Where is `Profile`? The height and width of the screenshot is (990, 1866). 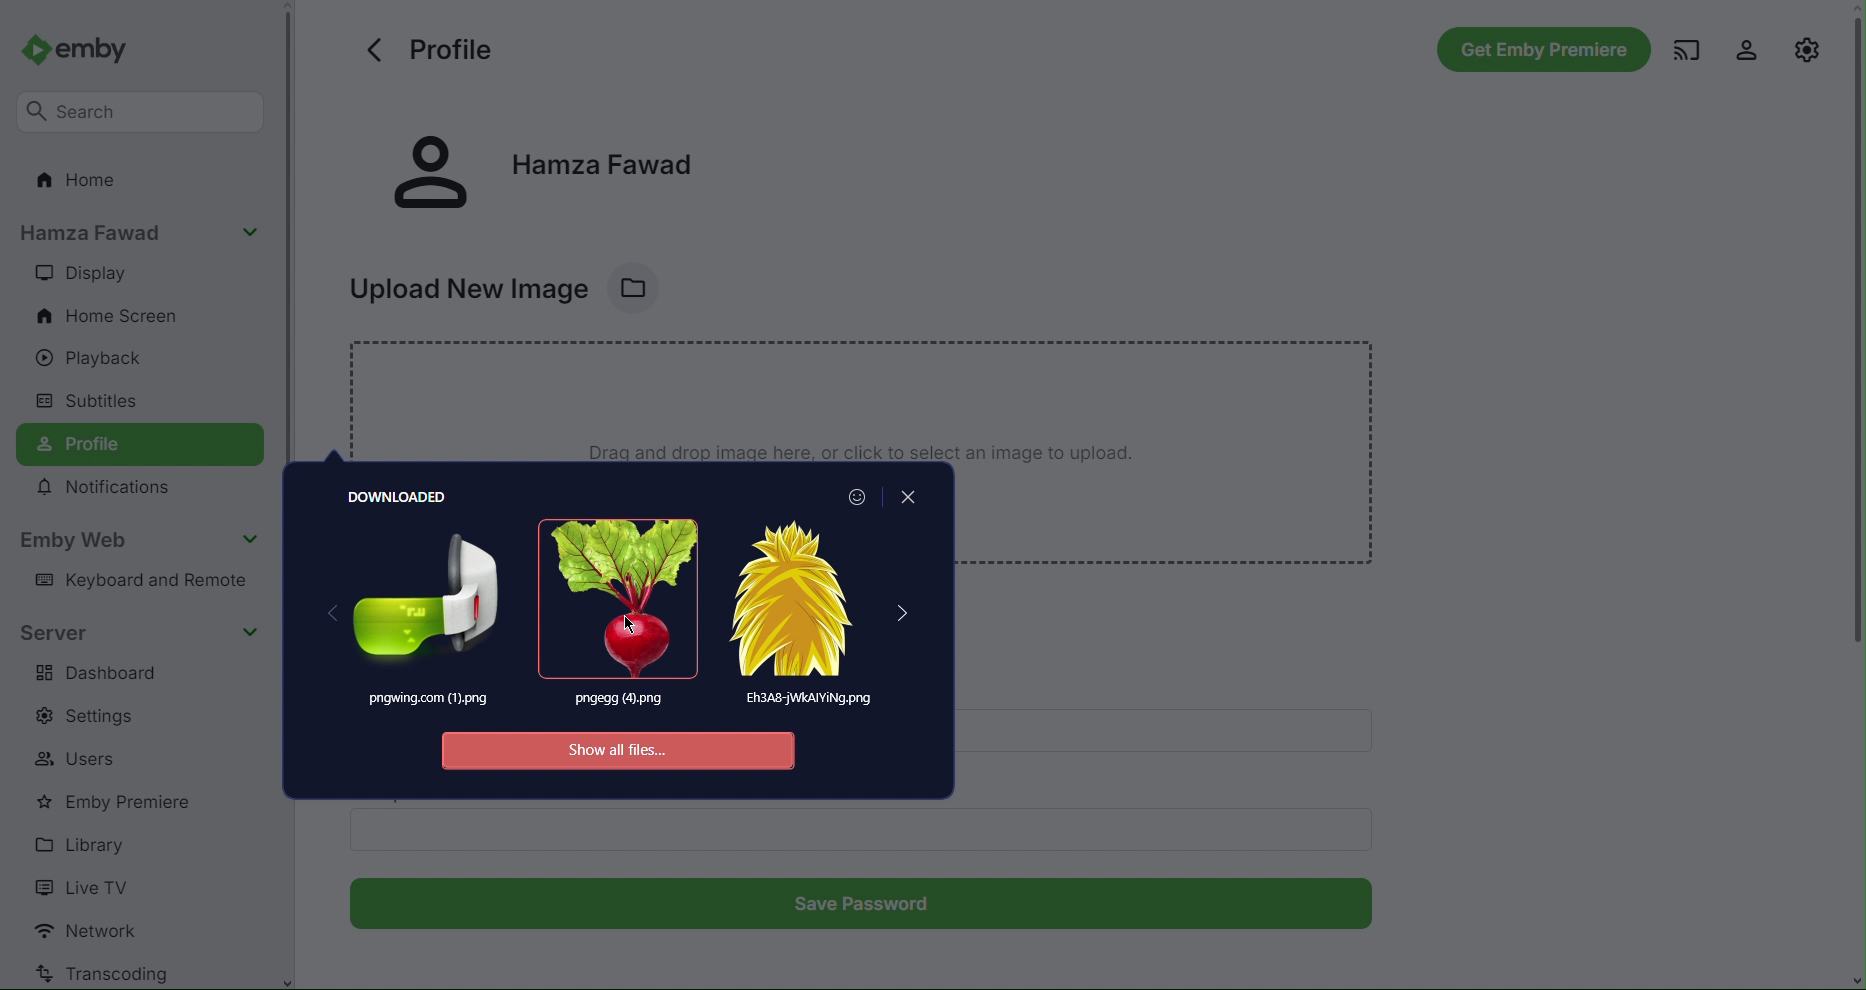
Profile is located at coordinates (142, 444).